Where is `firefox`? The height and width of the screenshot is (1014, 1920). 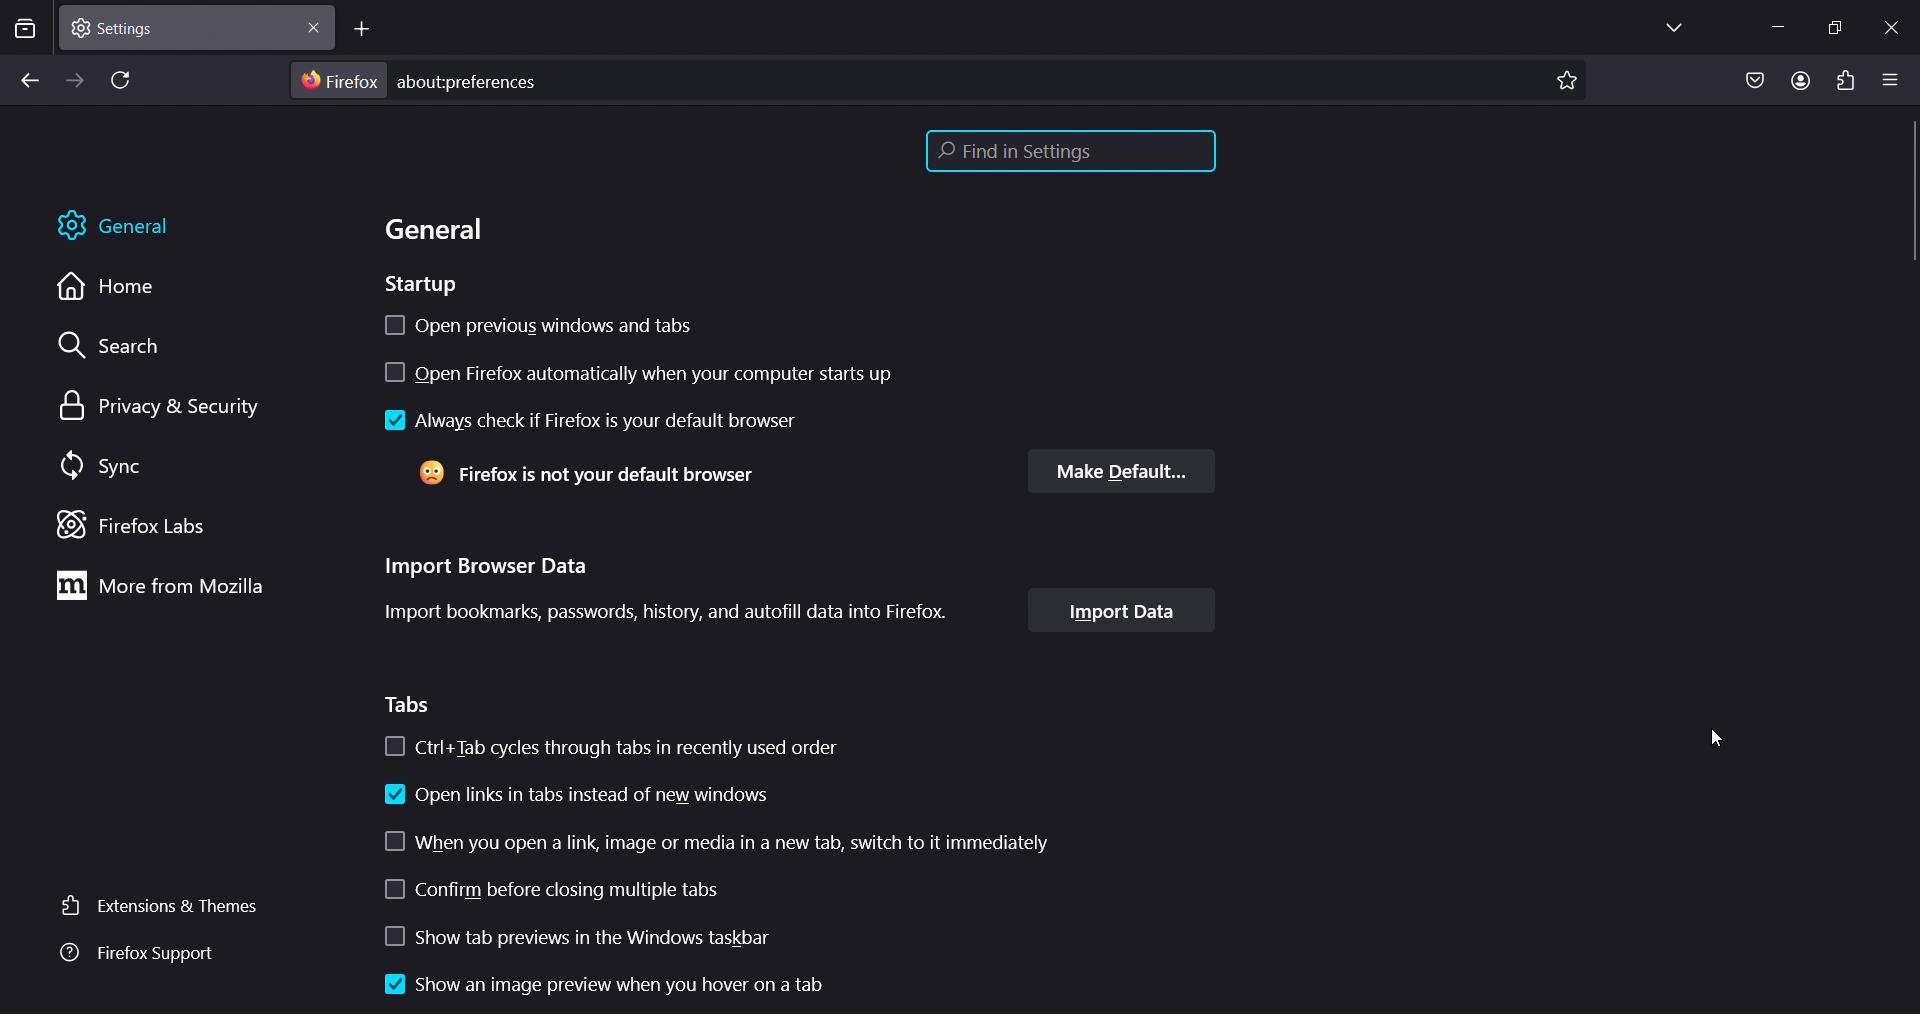 firefox is located at coordinates (338, 82).